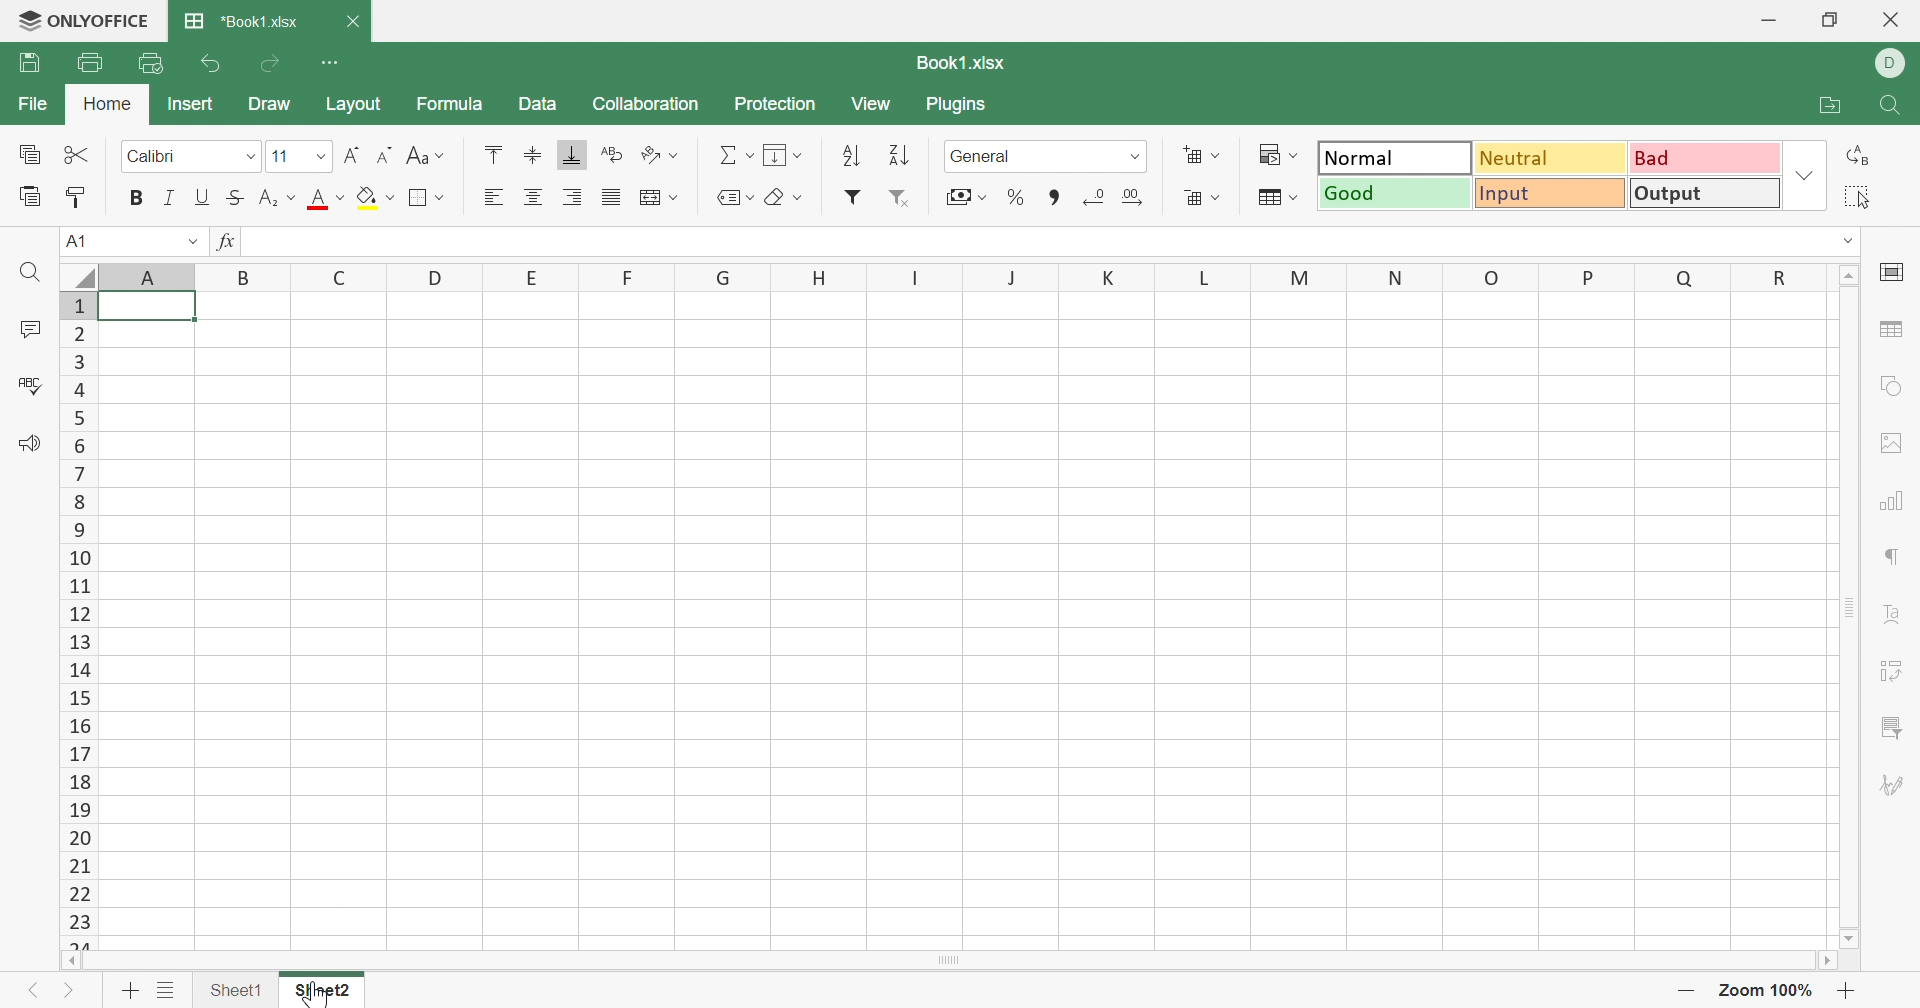 This screenshot has height=1008, width=1920. What do you see at coordinates (354, 106) in the screenshot?
I see `Layout` at bounding box center [354, 106].